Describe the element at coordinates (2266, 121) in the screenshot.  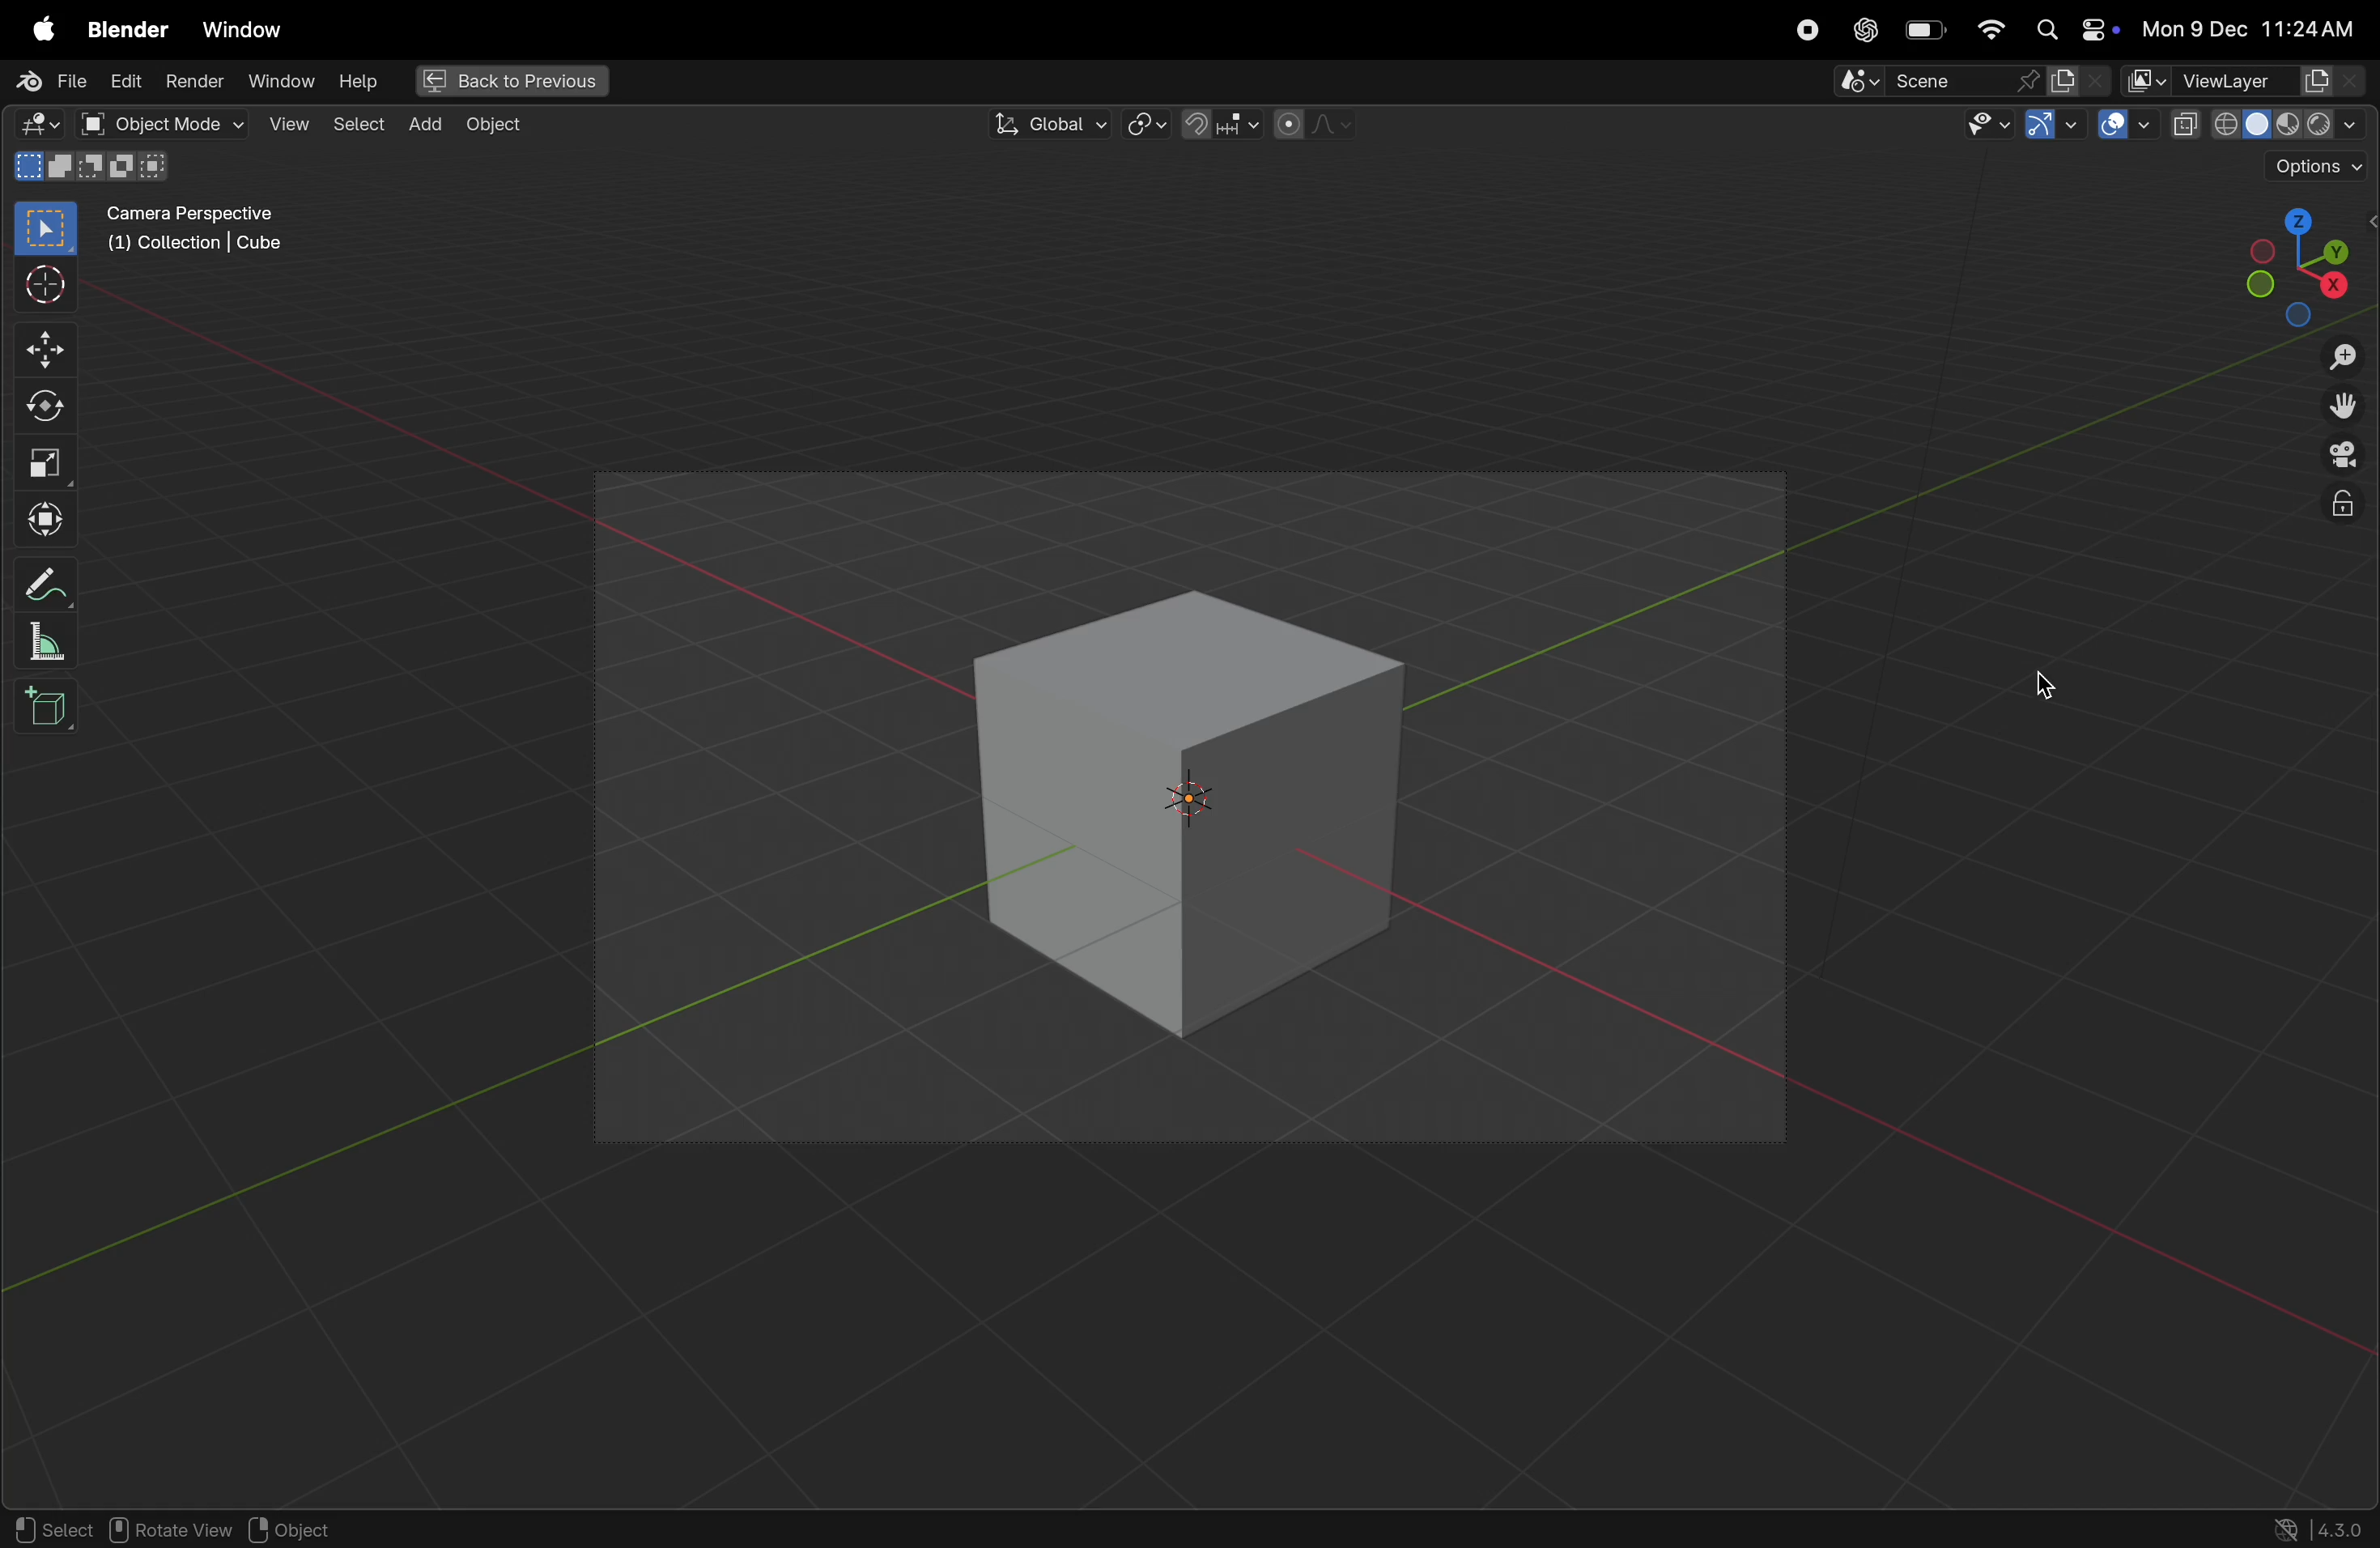
I see `view port shadows` at that location.